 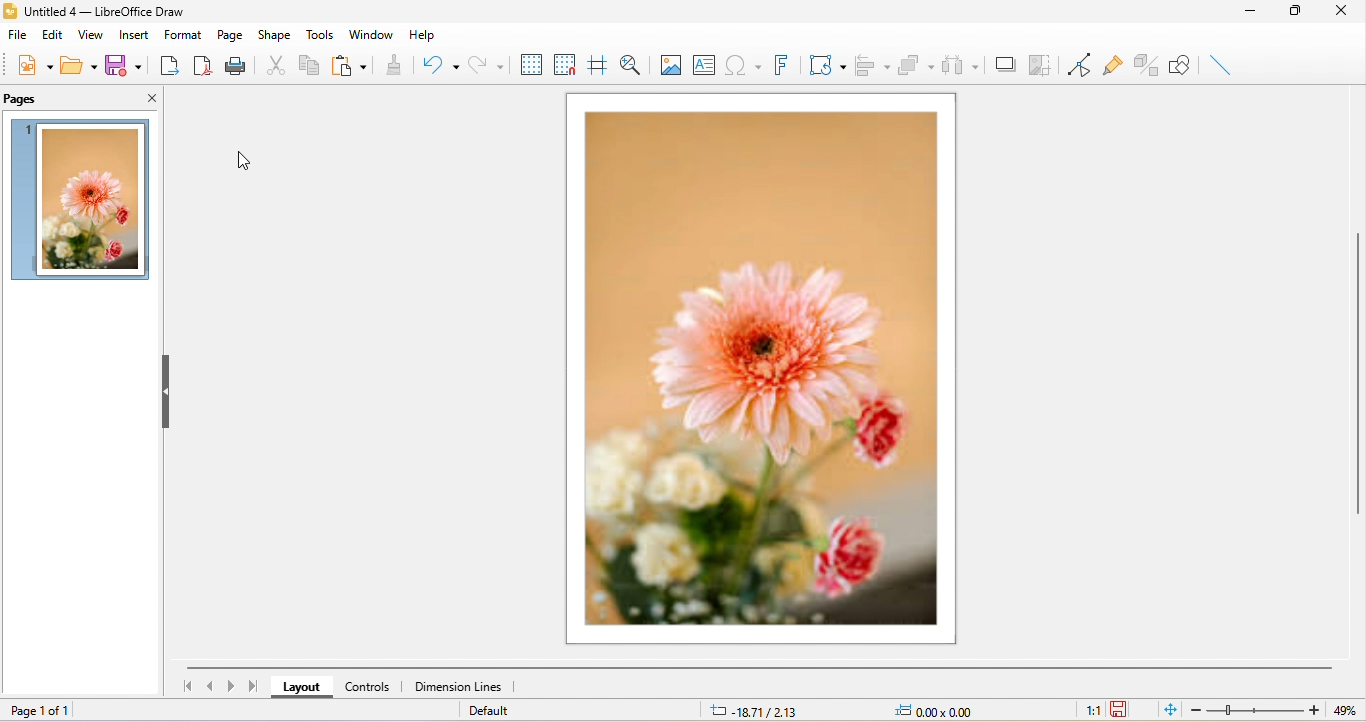 What do you see at coordinates (532, 63) in the screenshot?
I see `display to grids` at bounding box center [532, 63].